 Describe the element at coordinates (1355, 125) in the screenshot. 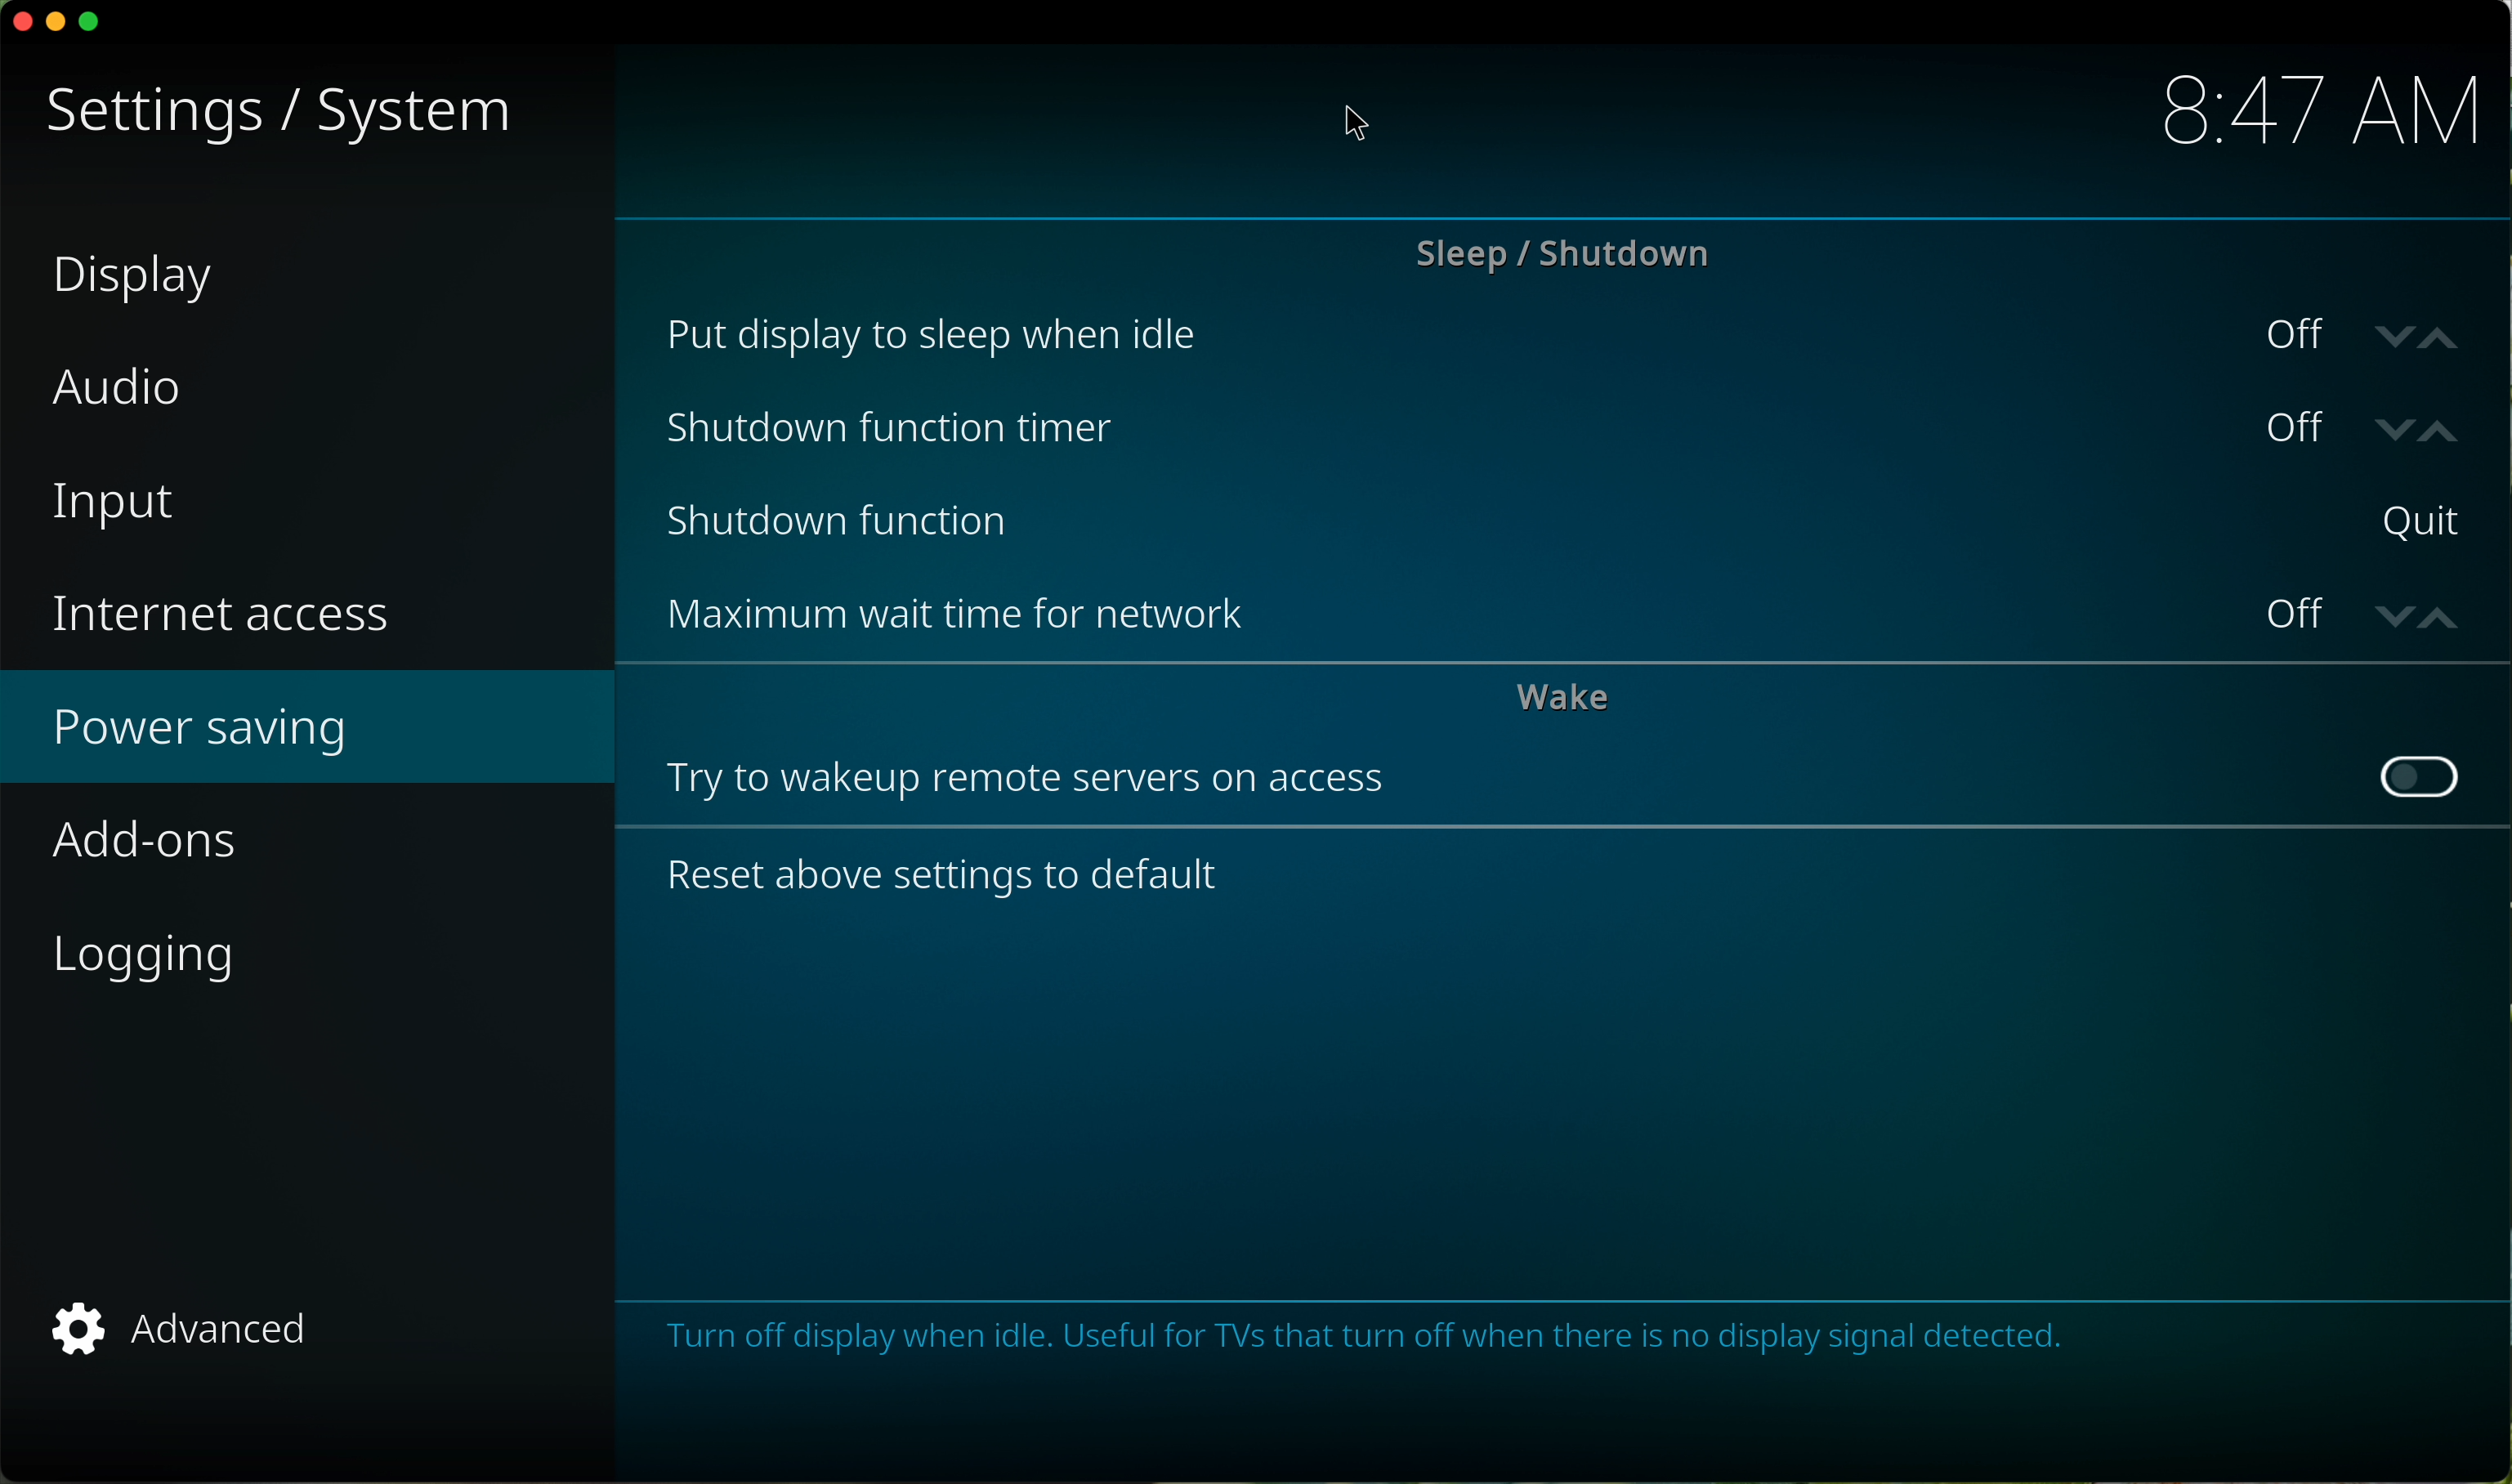

I see `mouse` at that location.